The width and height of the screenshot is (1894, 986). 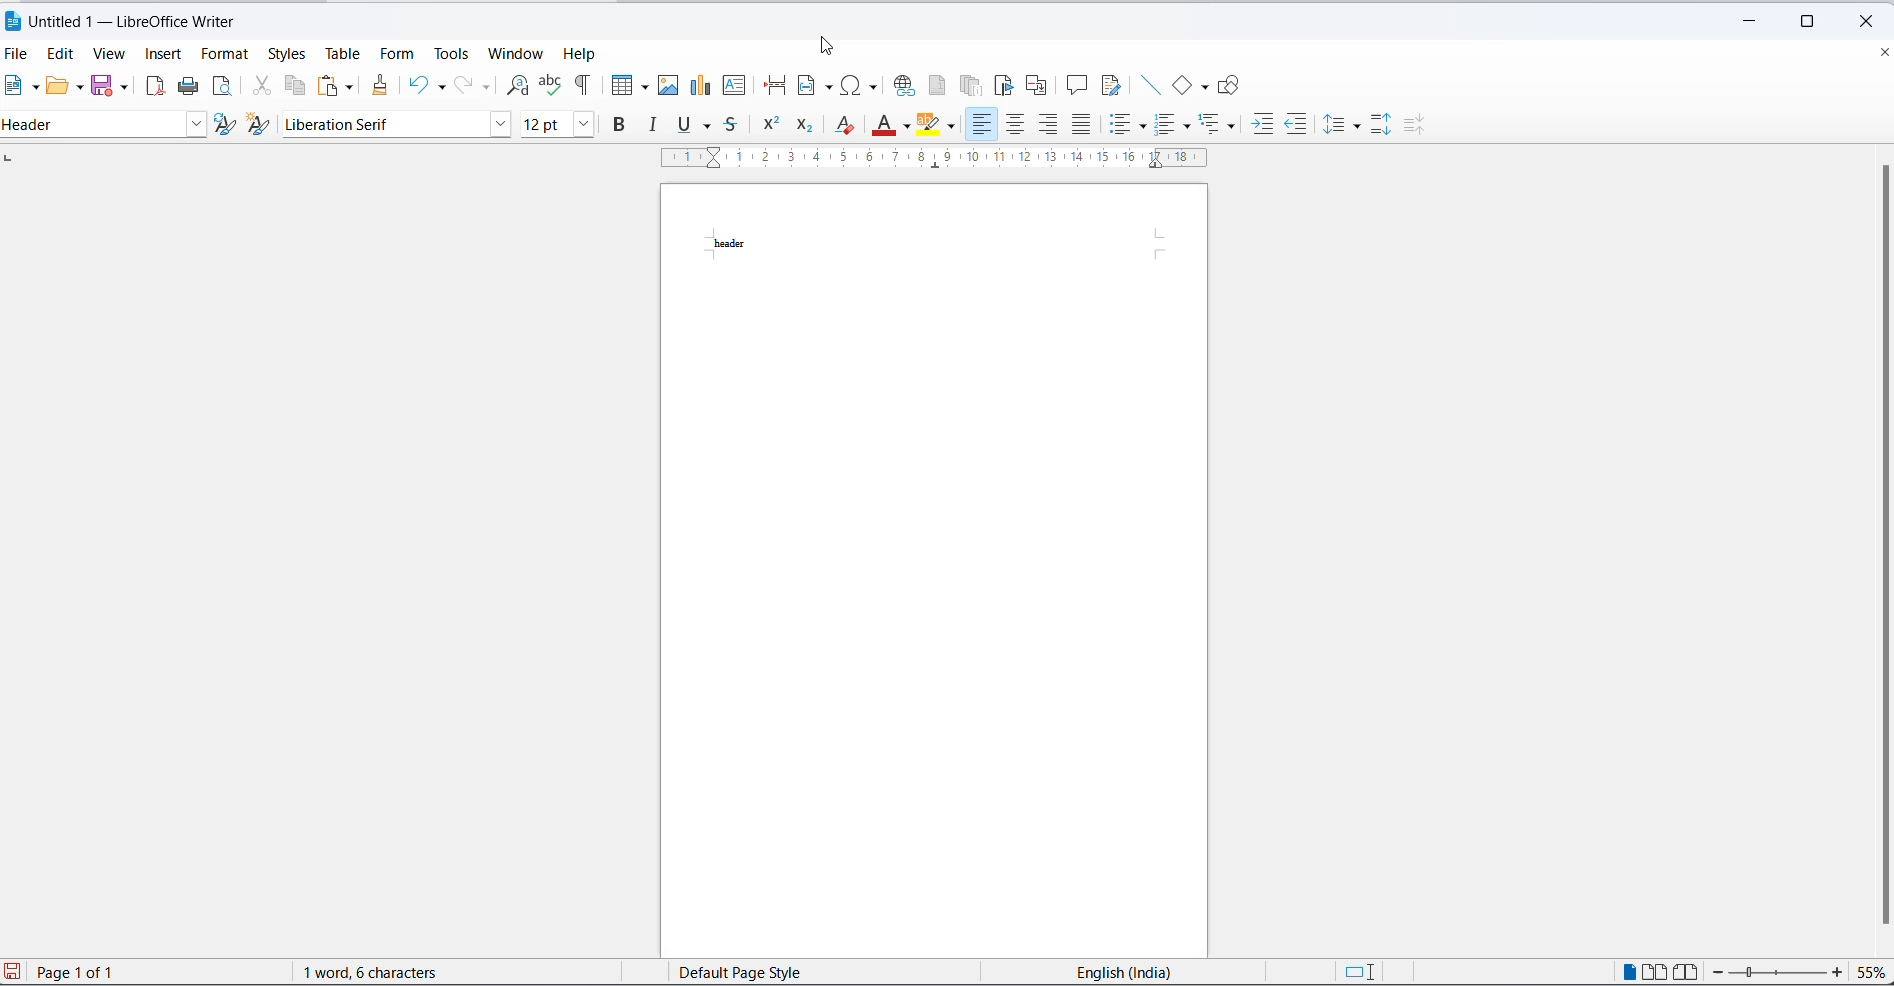 I want to click on redo options, so click(x=487, y=86).